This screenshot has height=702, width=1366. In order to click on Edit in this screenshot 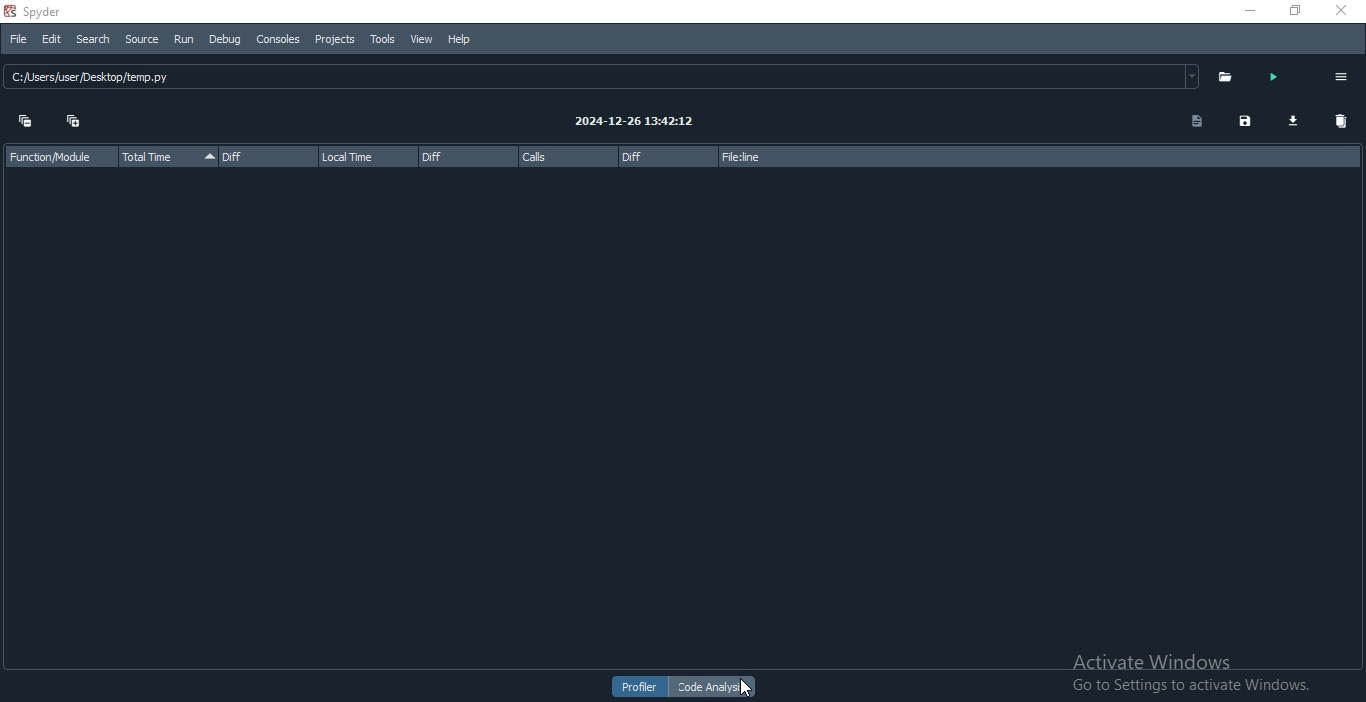, I will do `click(48, 39)`.